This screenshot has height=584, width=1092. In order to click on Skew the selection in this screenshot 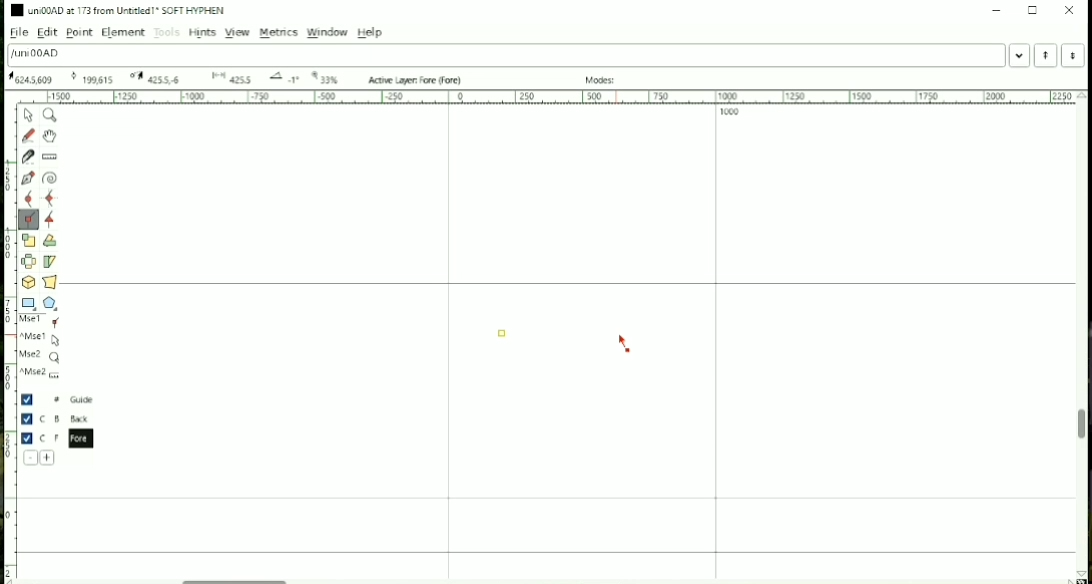, I will do `click(49, 262)`.